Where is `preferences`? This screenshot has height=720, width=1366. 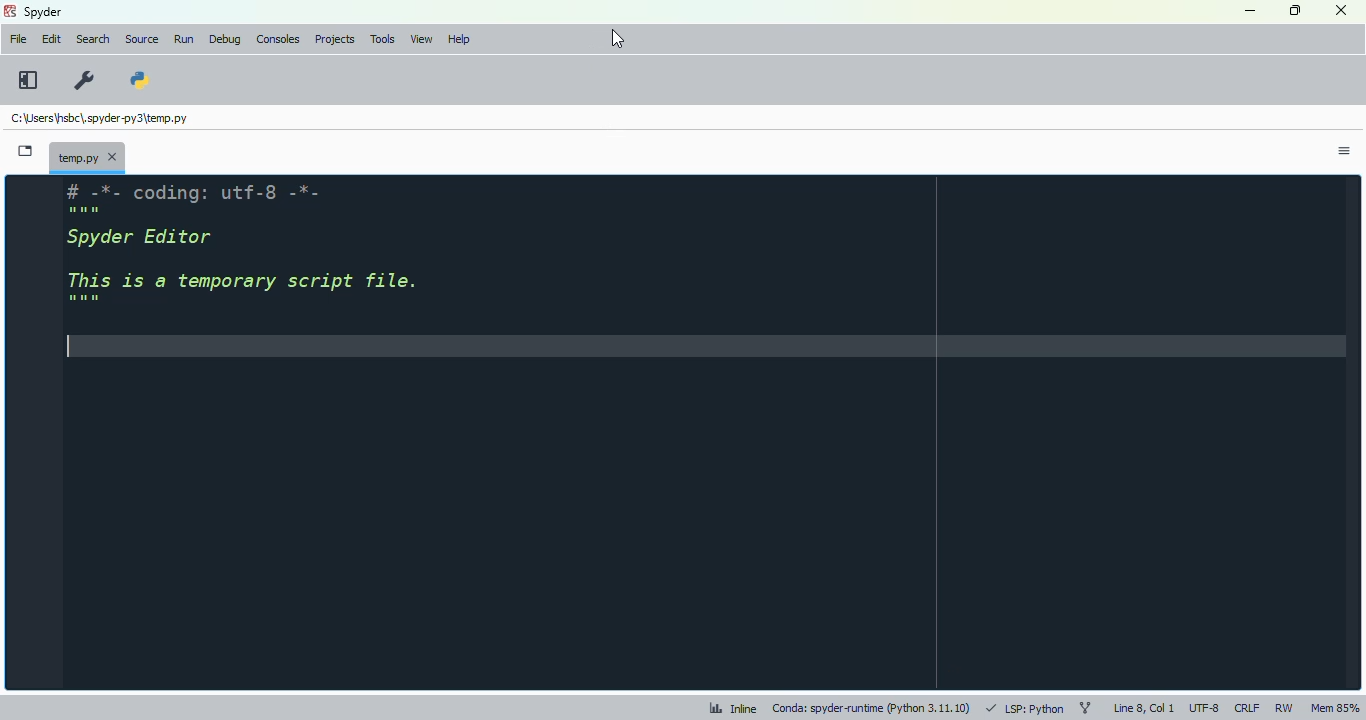 preferences is located at coordinates (85, 82).